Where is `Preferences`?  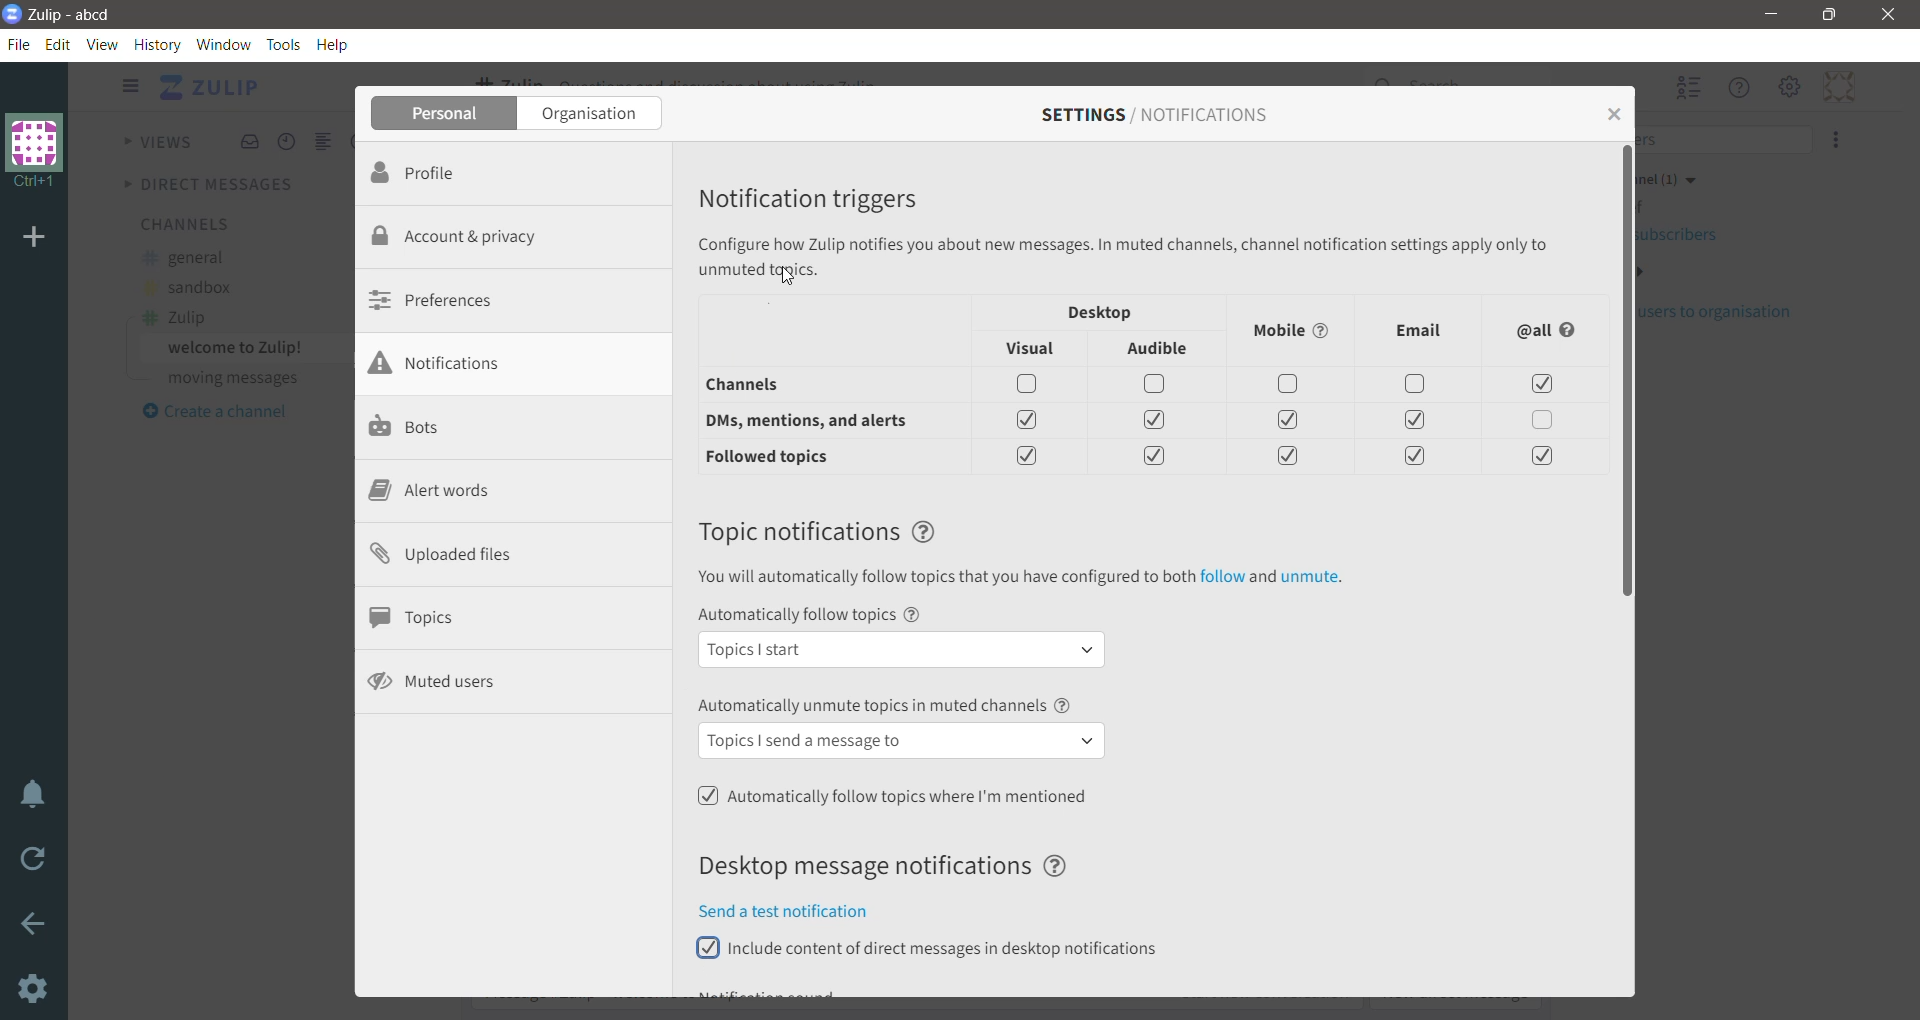
Preferences is located at coordinates (441, 299).